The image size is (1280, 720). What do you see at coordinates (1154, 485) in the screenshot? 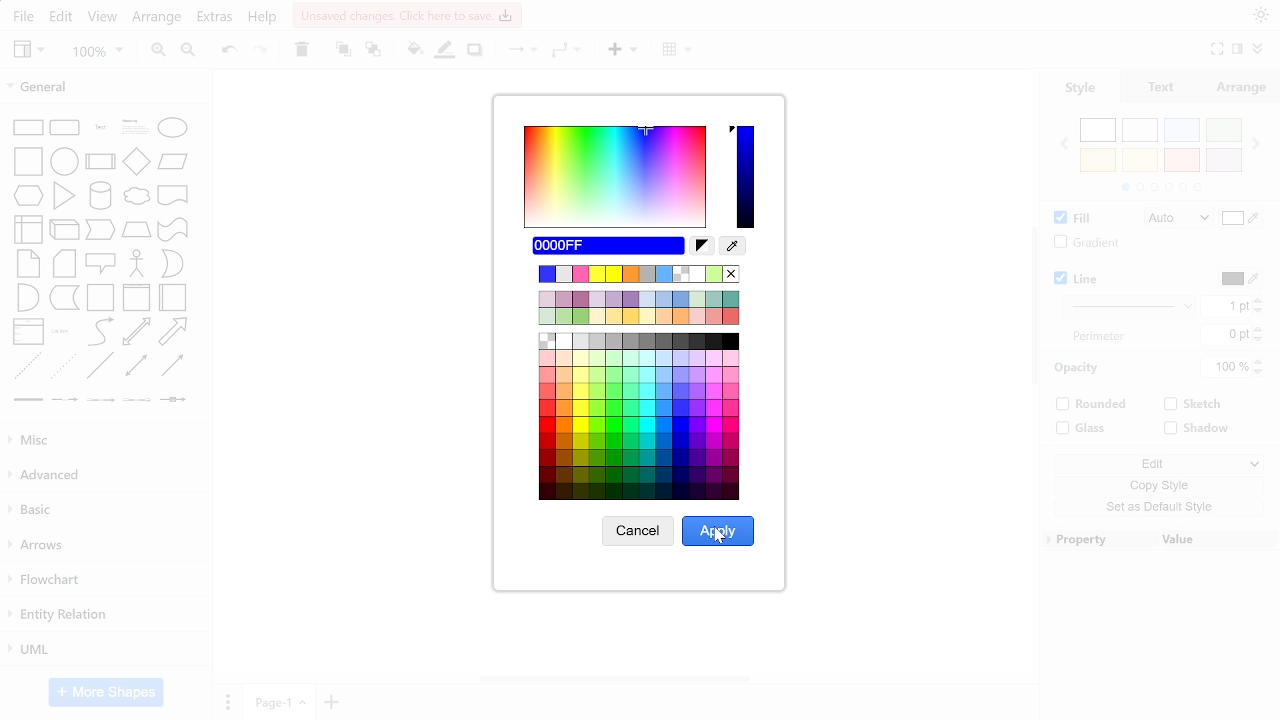
I see `copy style` at bounding box center [1154, 485].